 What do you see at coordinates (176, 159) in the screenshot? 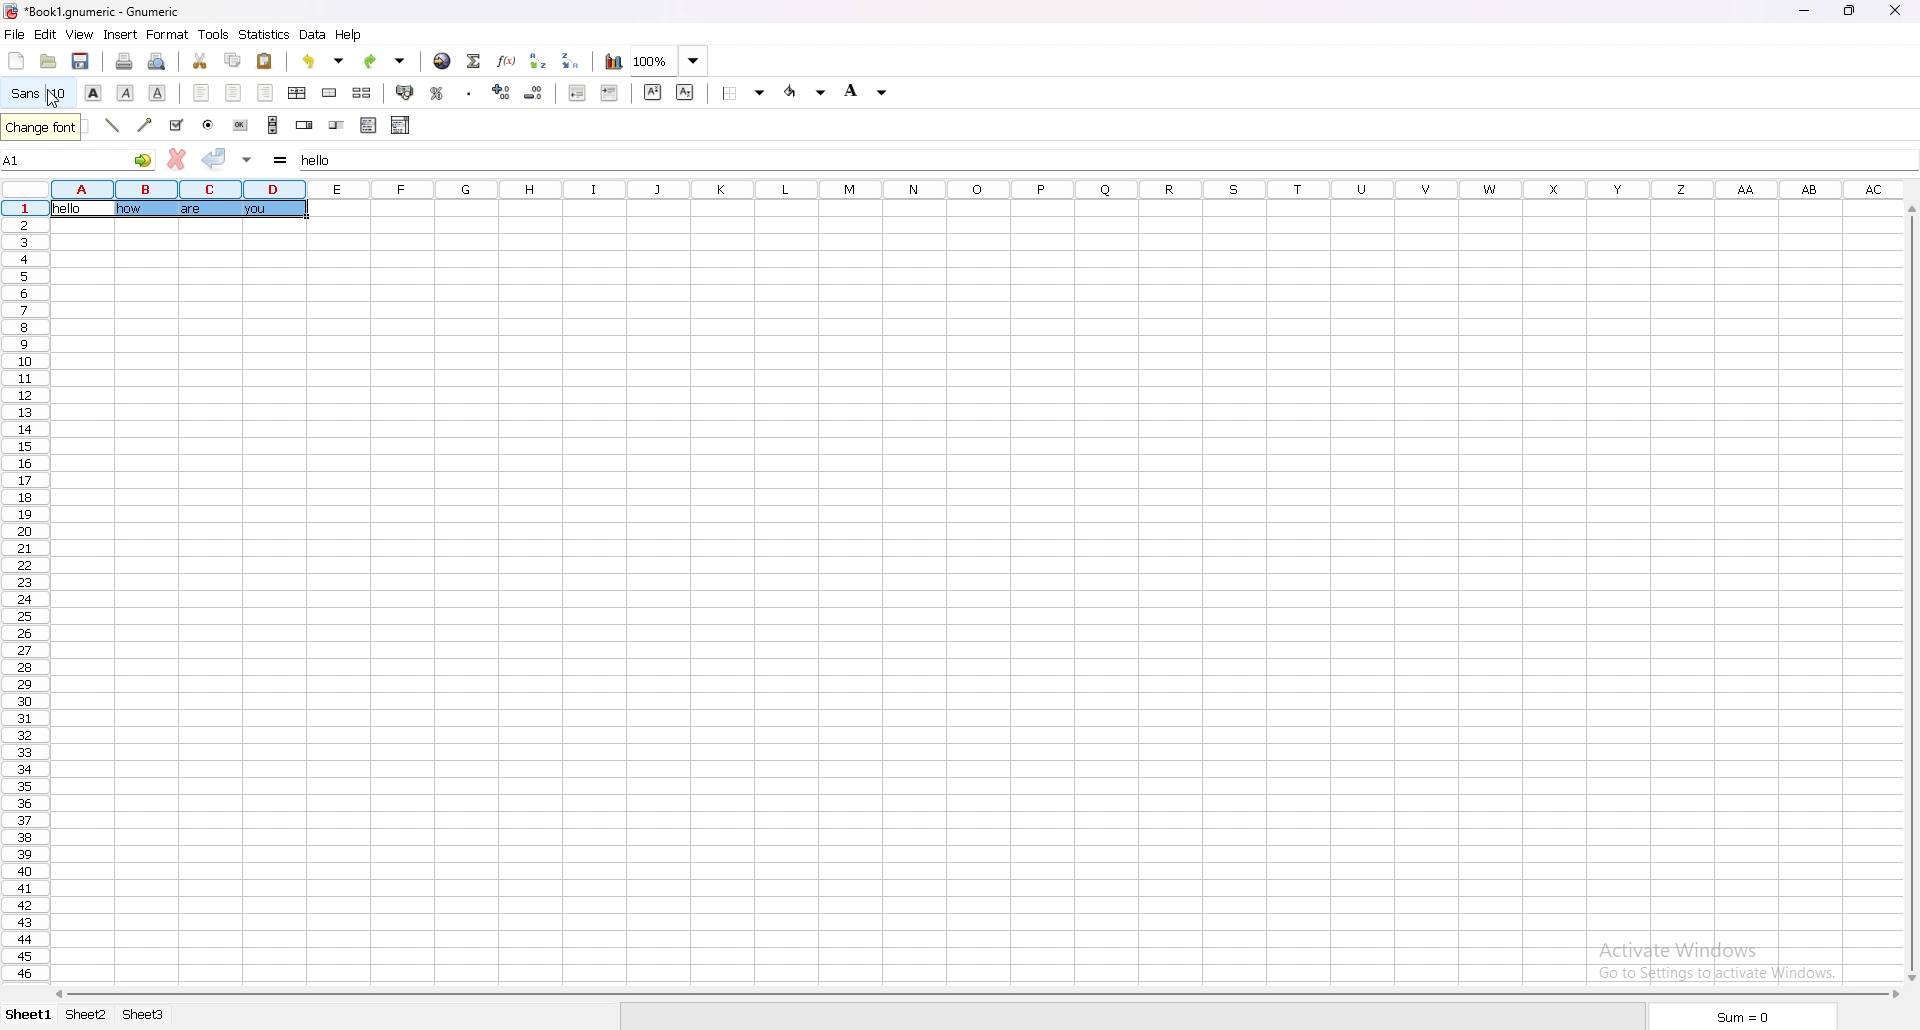
I see `cancel changes` at bounding box center [176, 159].